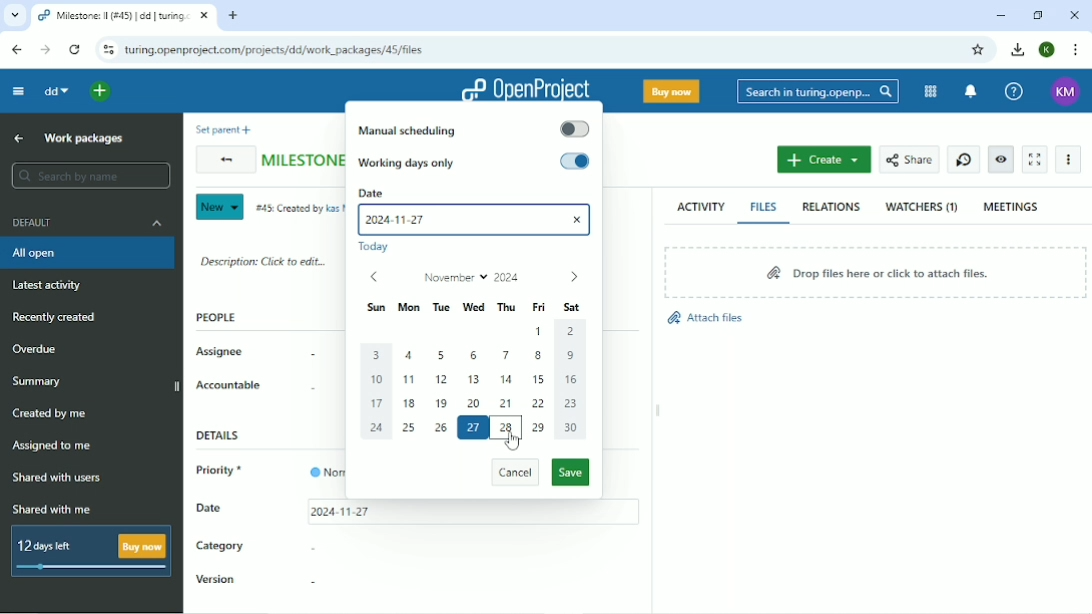  I want to click on Open quick add menu, so click(102, 92).